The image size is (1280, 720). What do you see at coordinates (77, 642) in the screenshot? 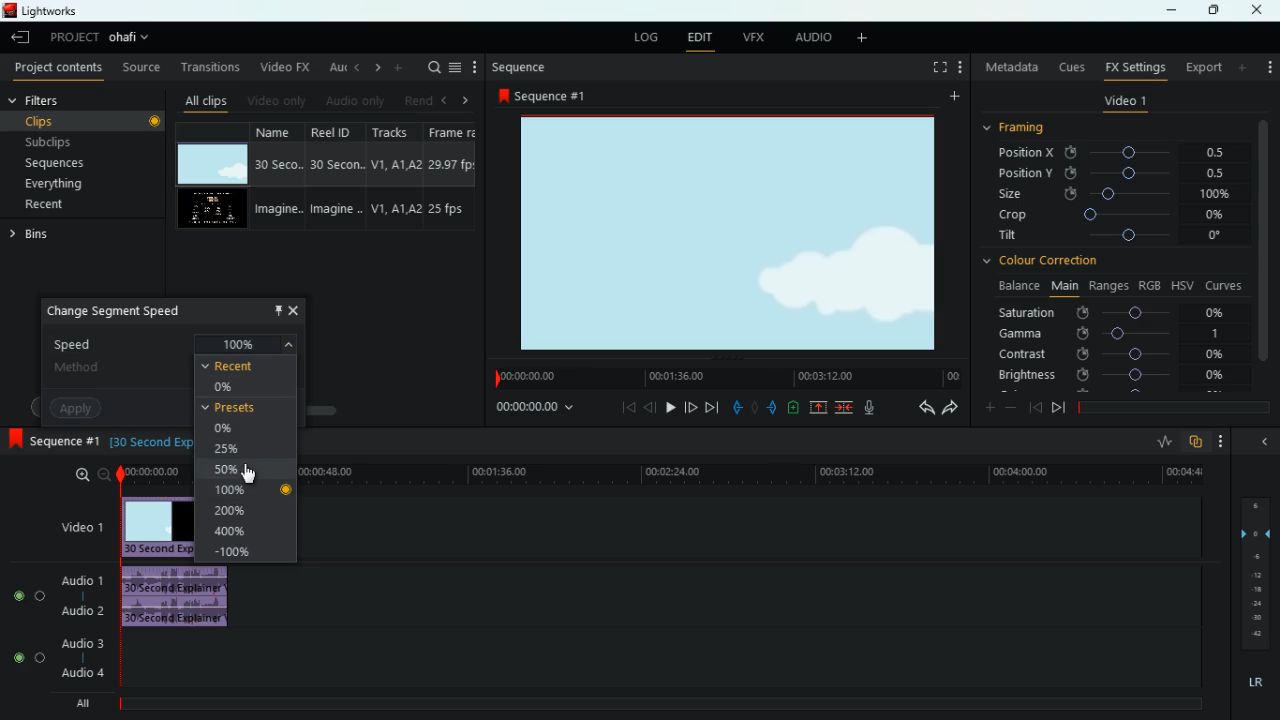
I see `audio 3` at bounding box center [77, 642].